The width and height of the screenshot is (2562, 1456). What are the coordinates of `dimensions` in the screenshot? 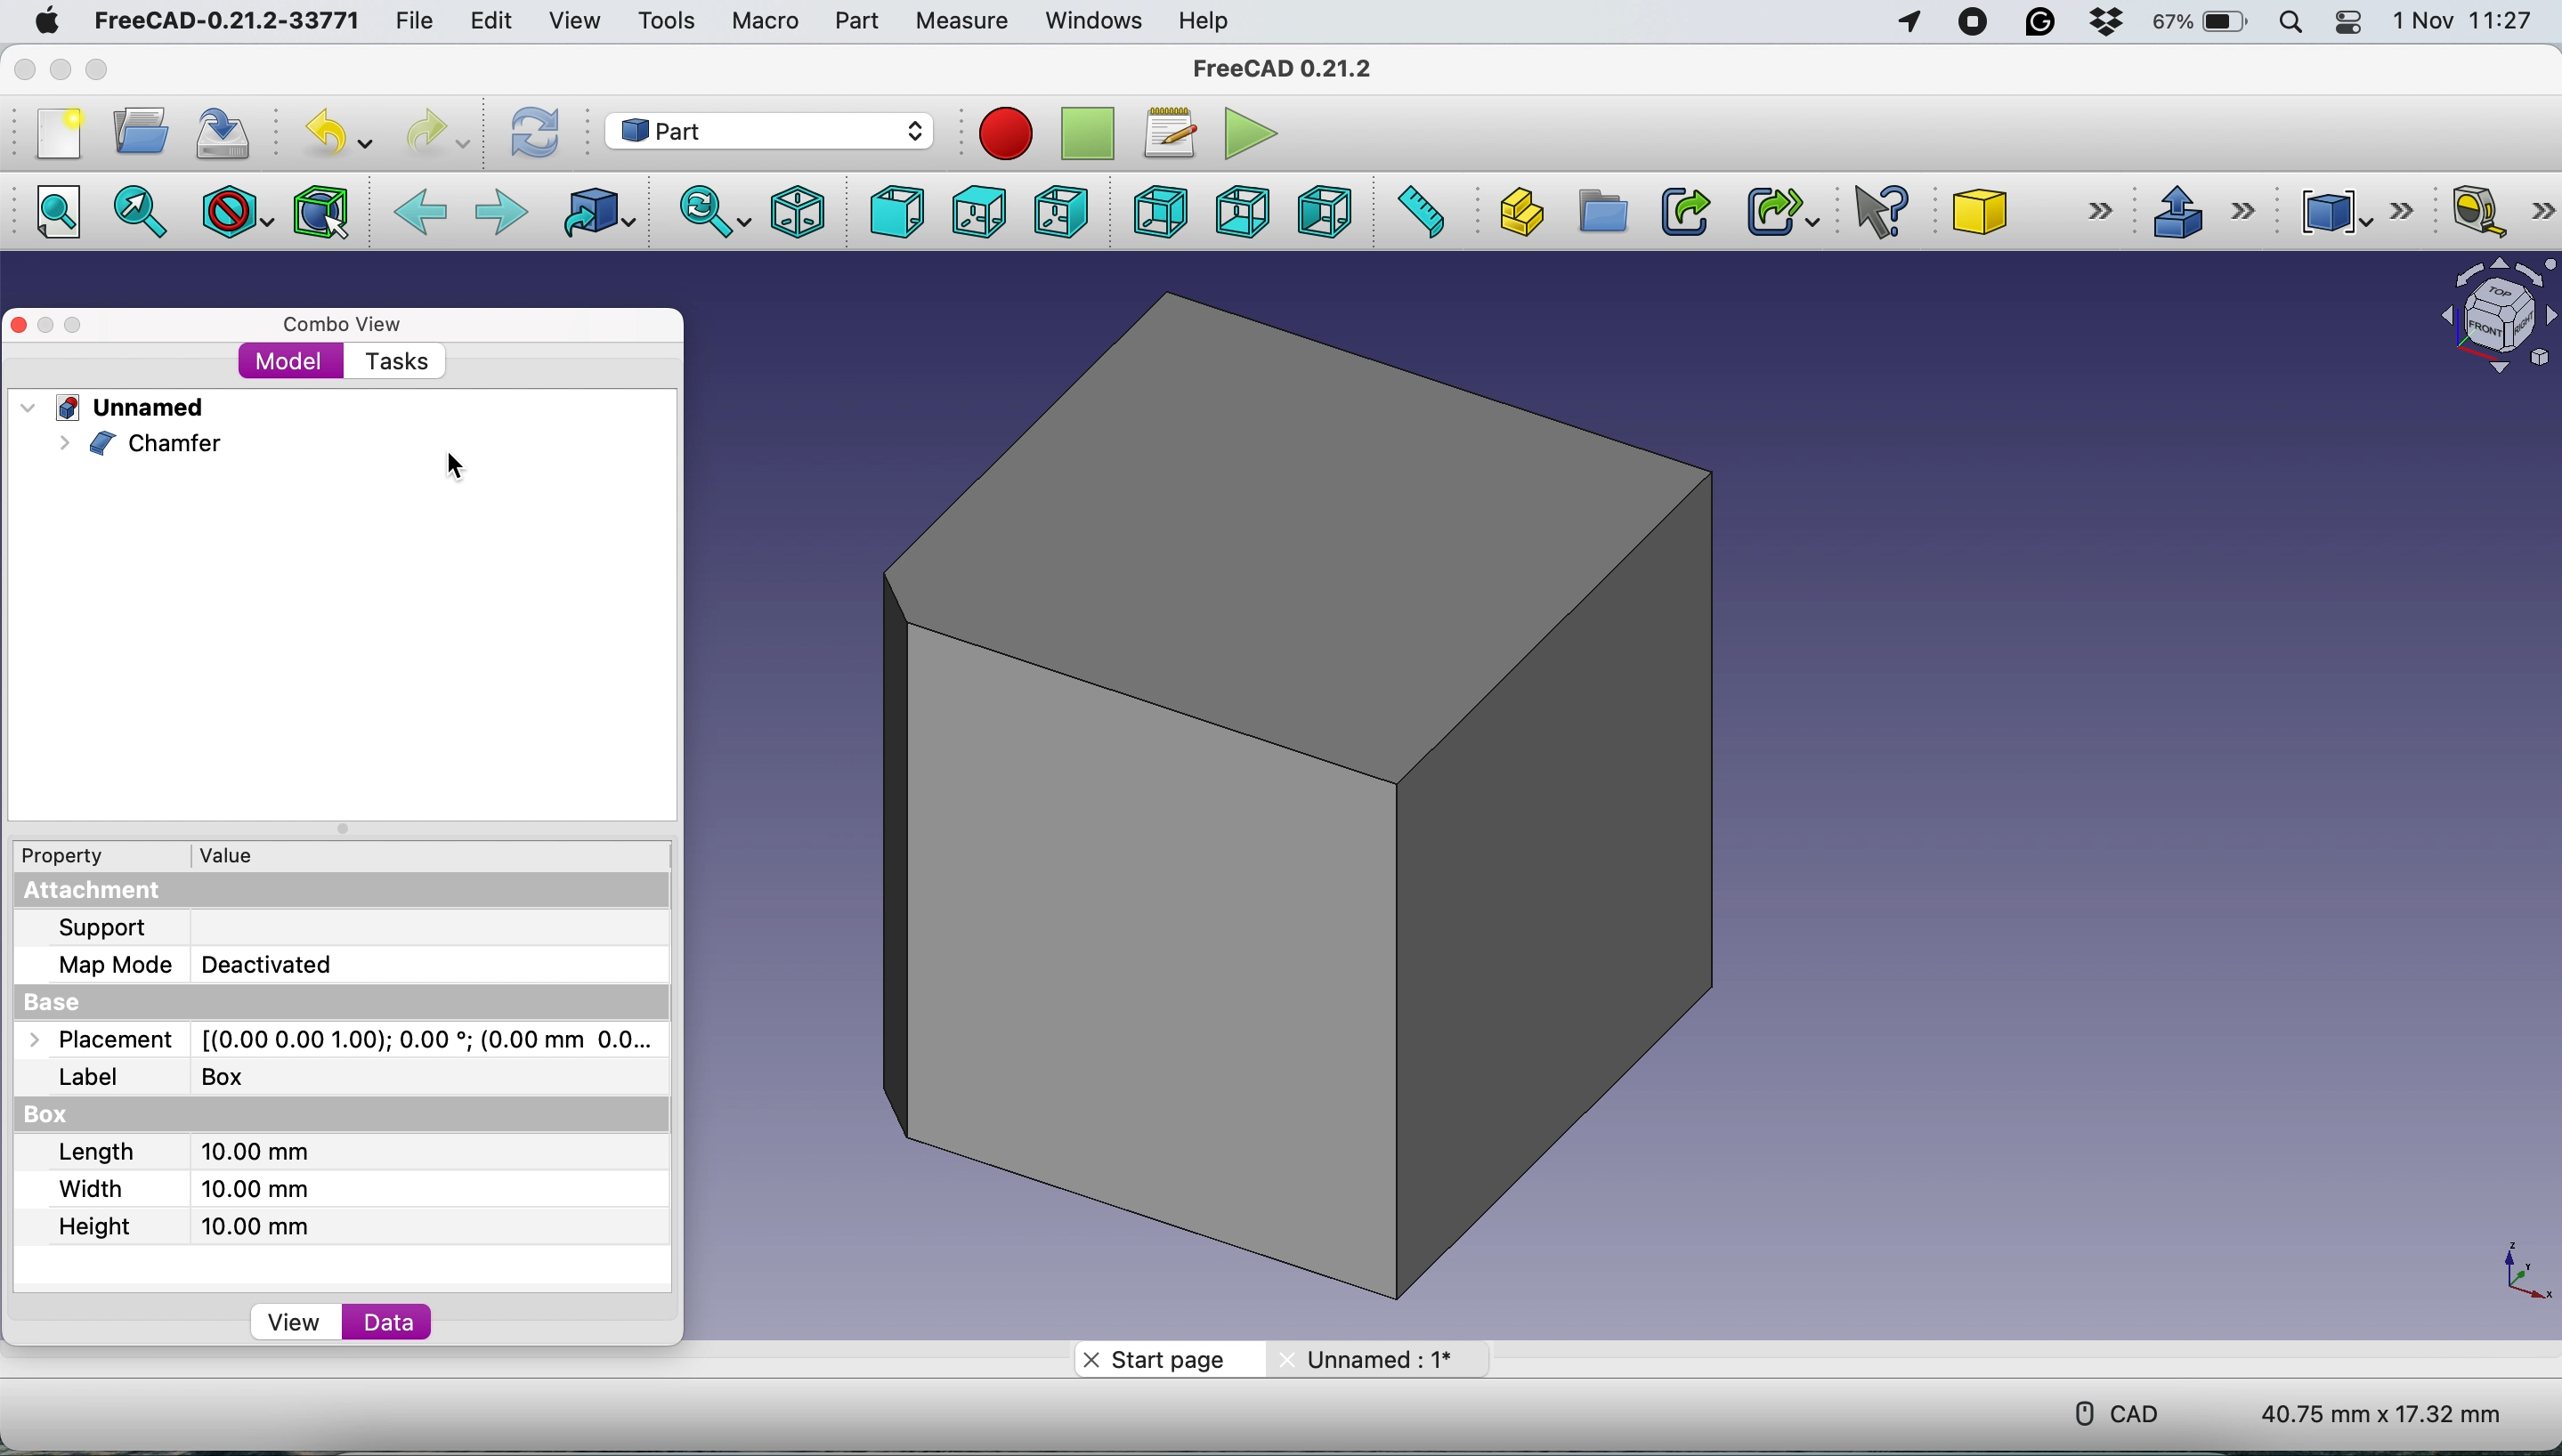 It's located at (2377, 1418).